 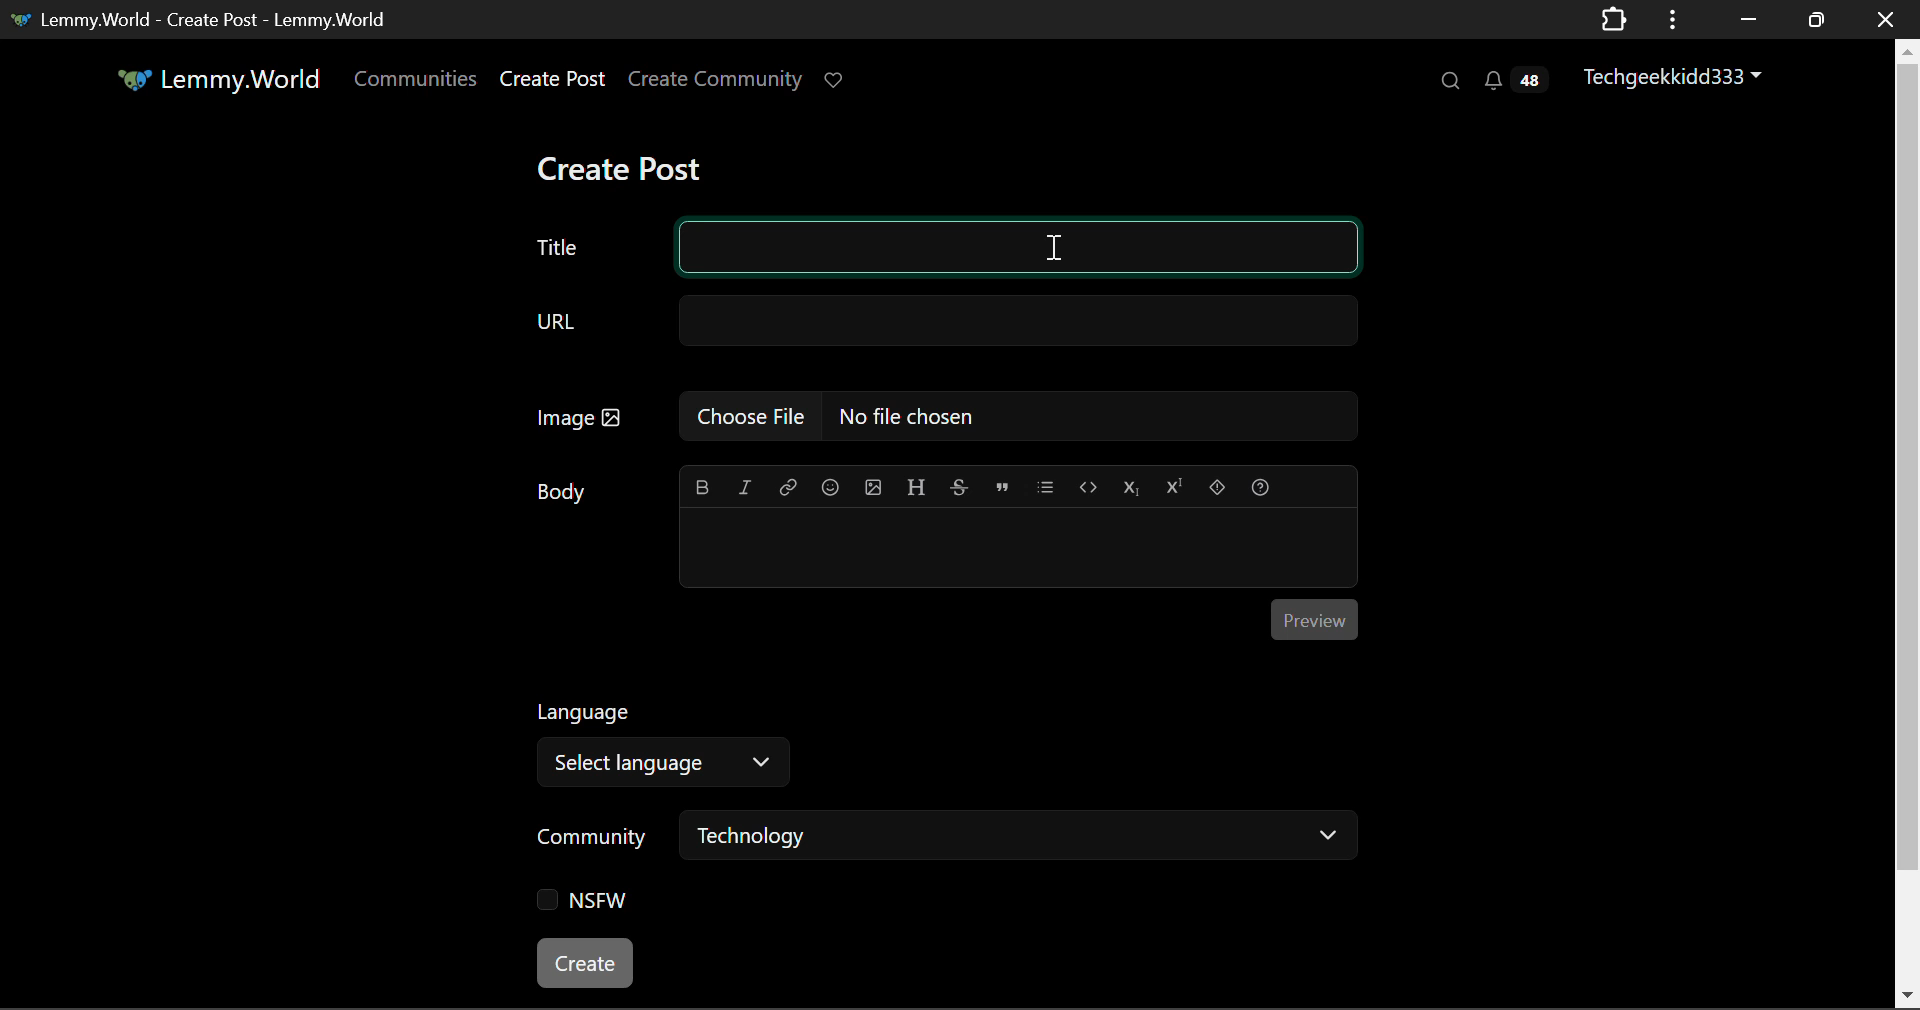 I want to click on Close Window, so click(x=1886, y=18).